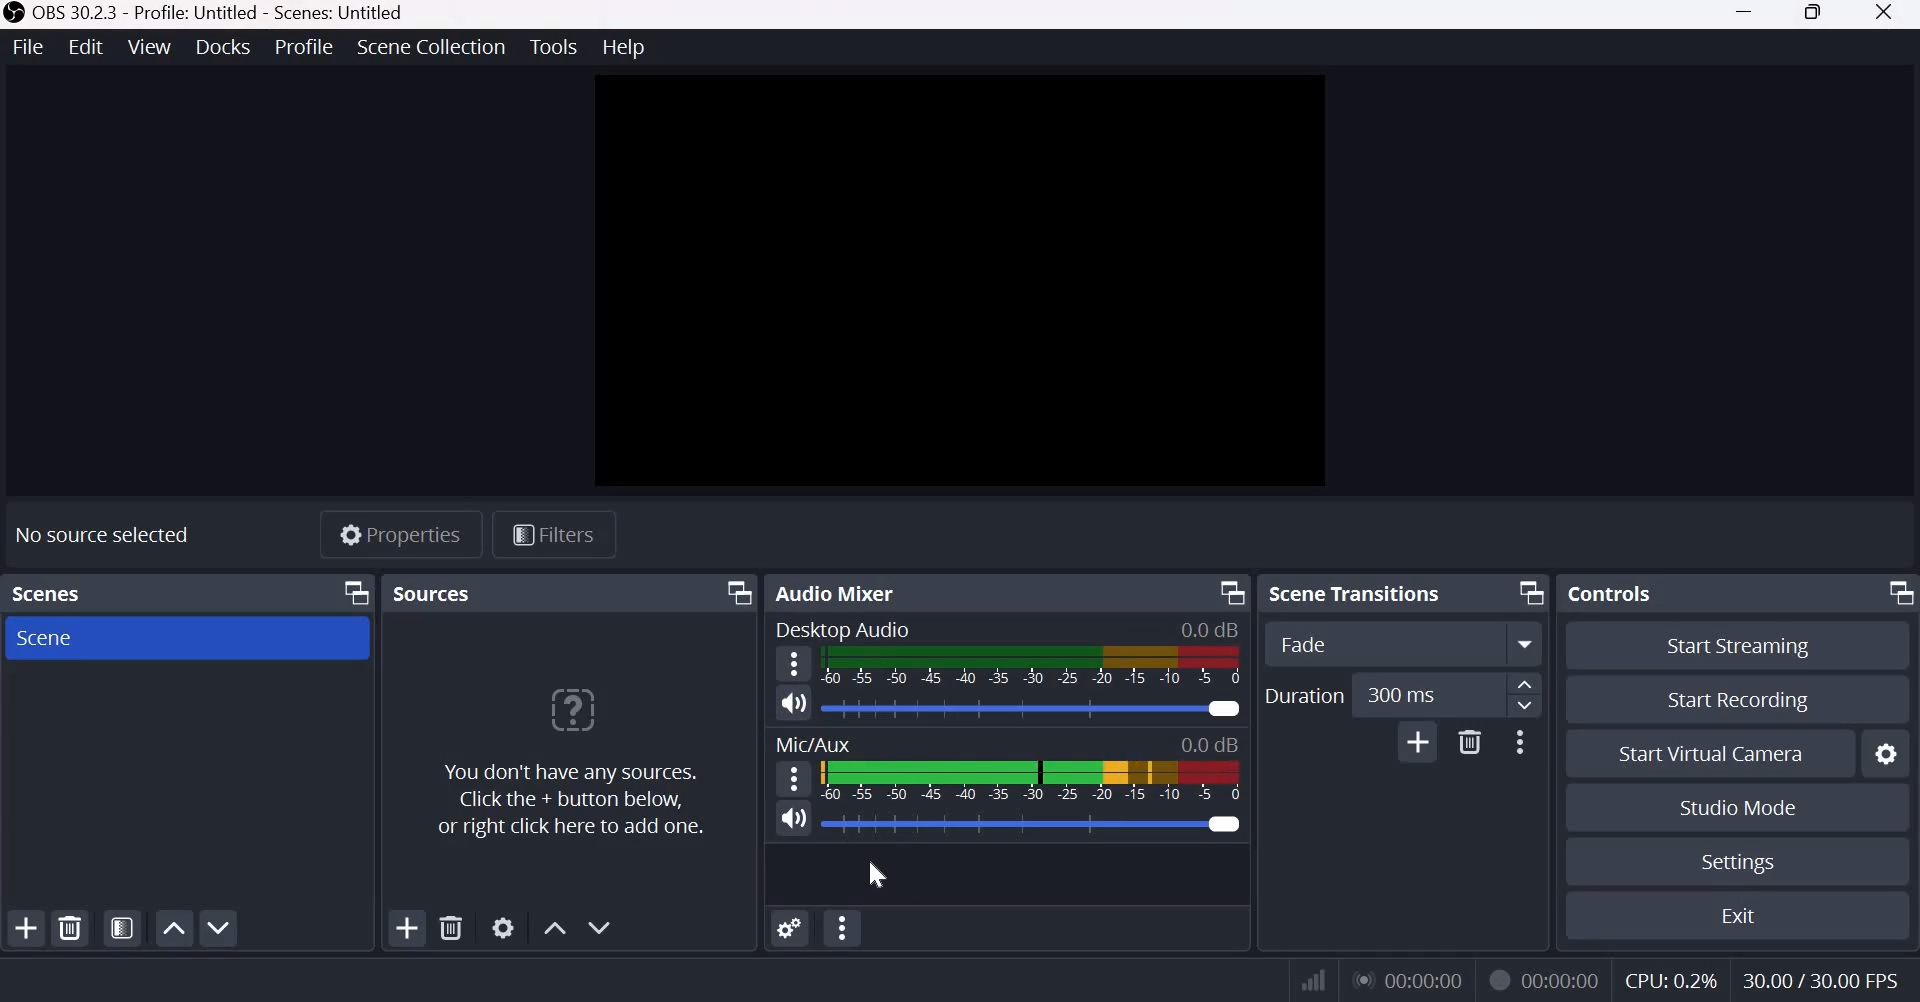  I want to click on Minimize, so click(1744, 14).